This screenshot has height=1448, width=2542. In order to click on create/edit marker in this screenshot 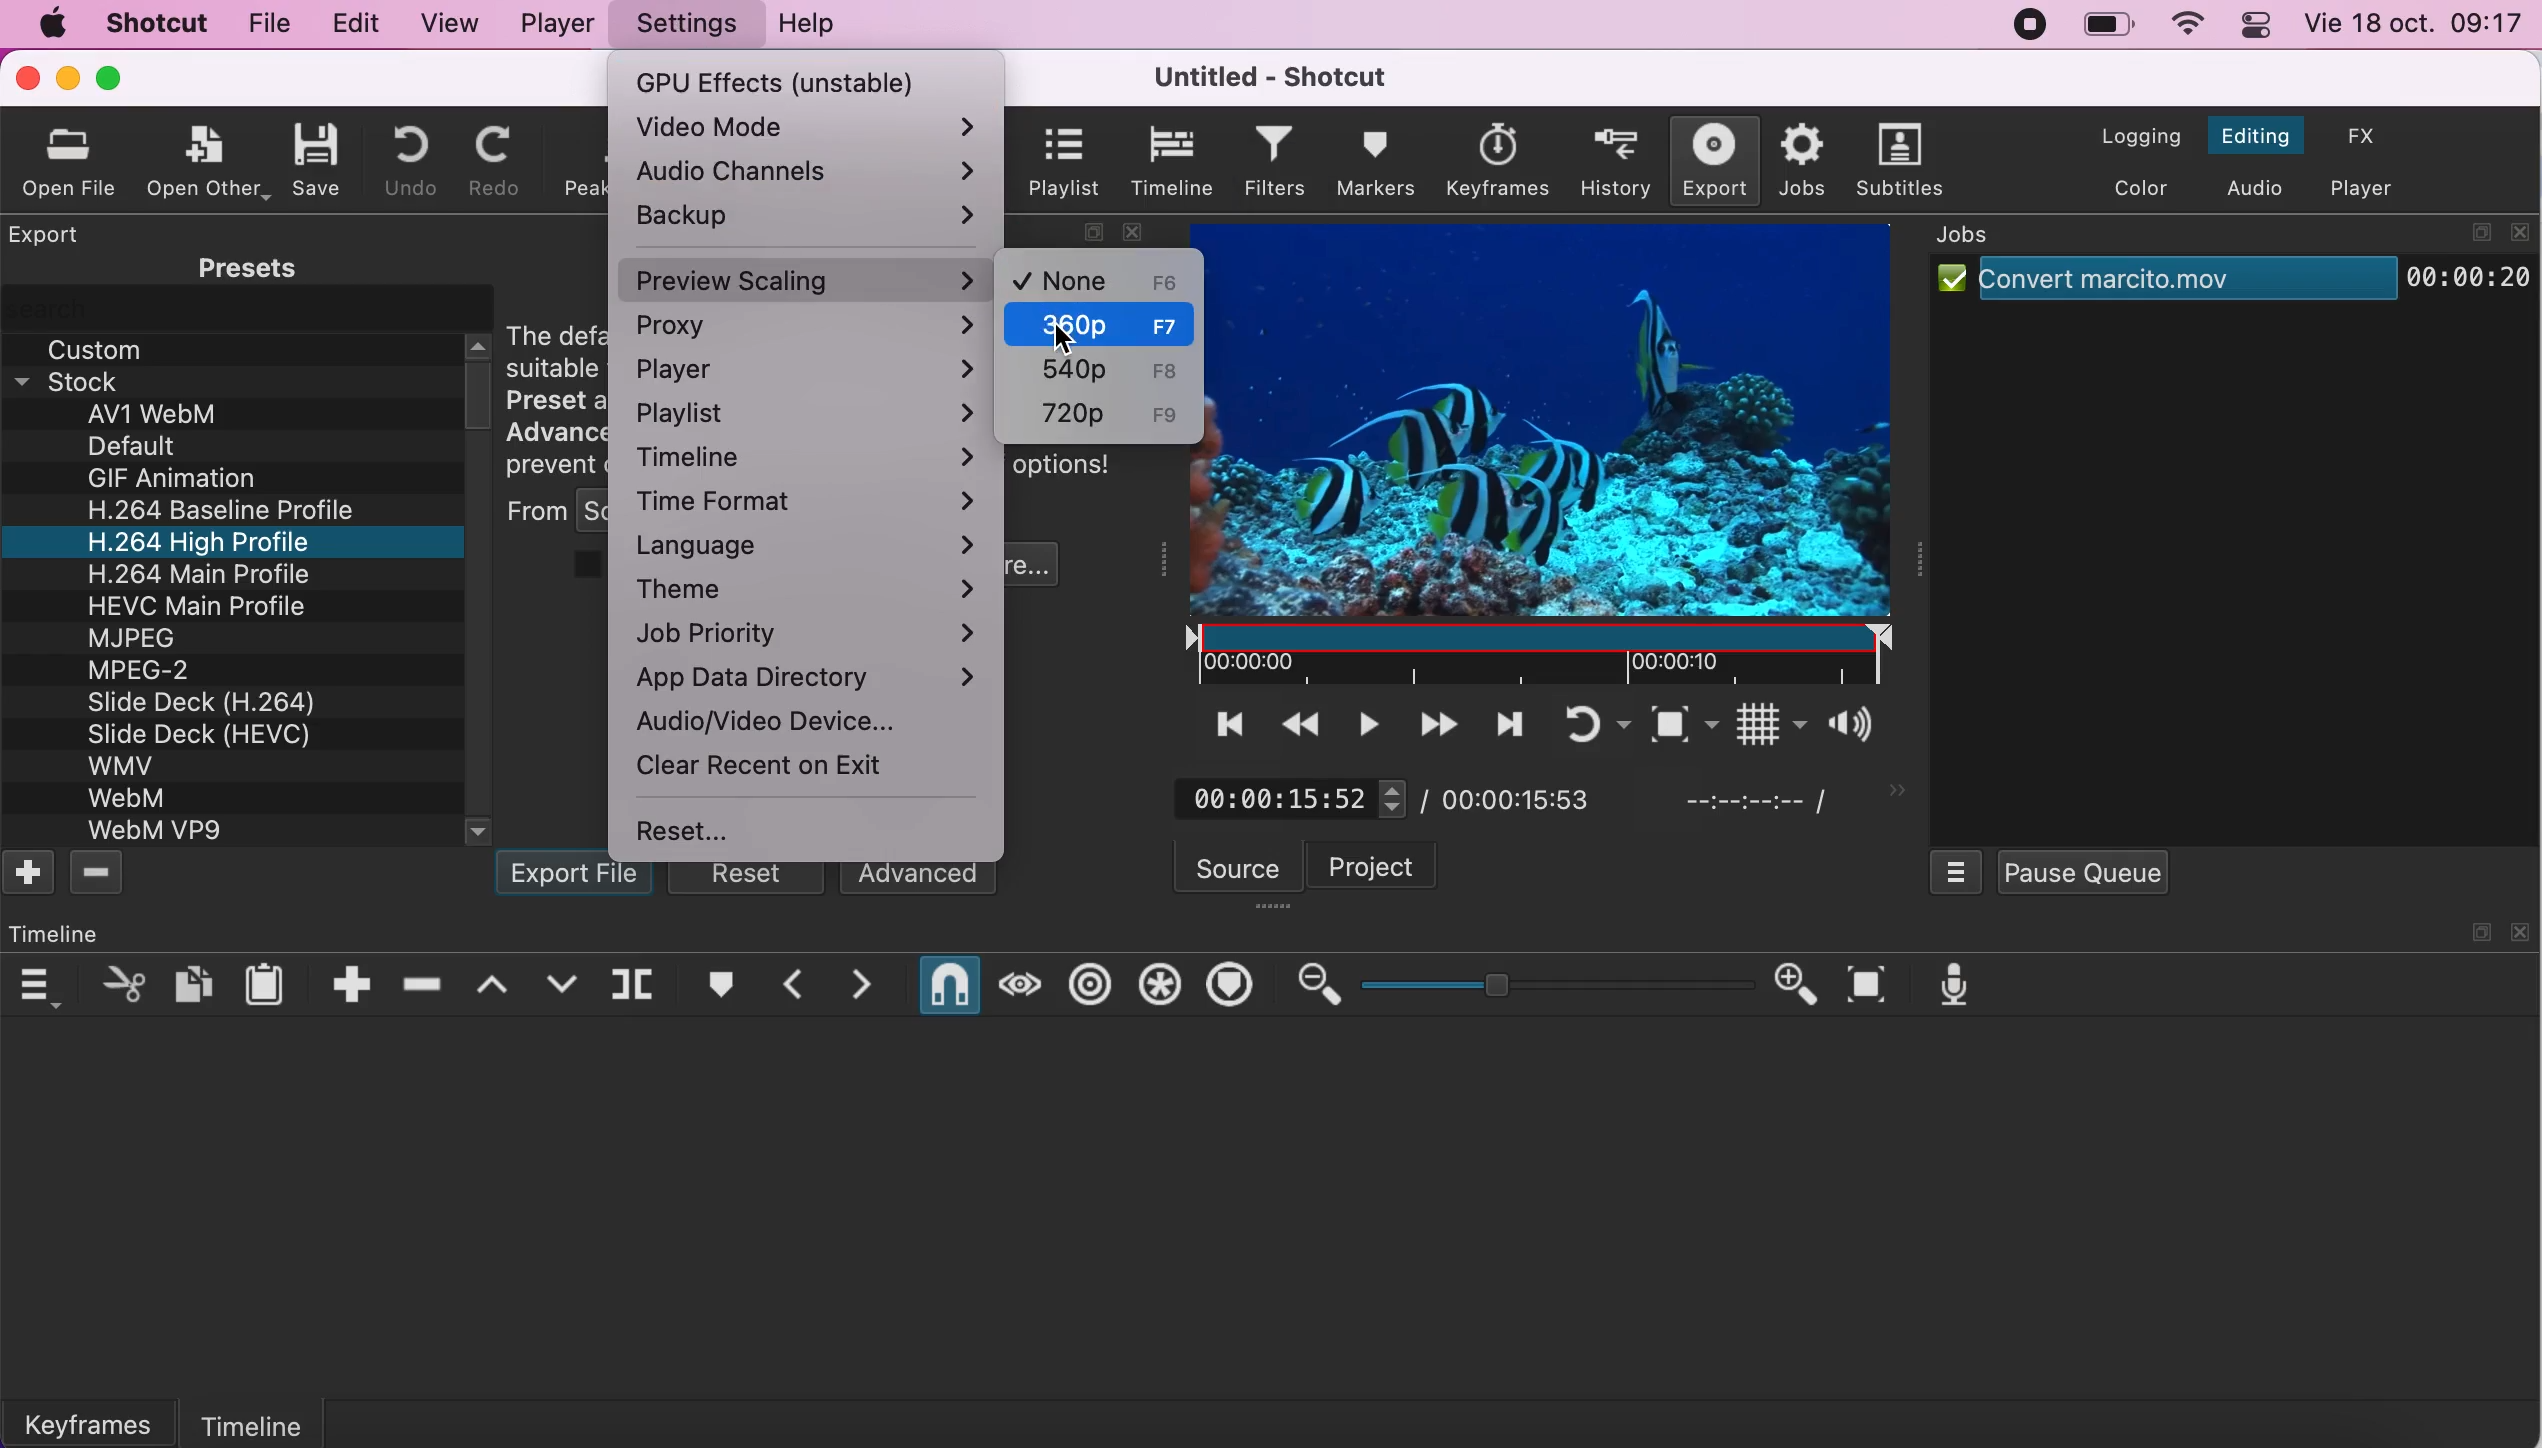, I will do `click(718, 988)`.